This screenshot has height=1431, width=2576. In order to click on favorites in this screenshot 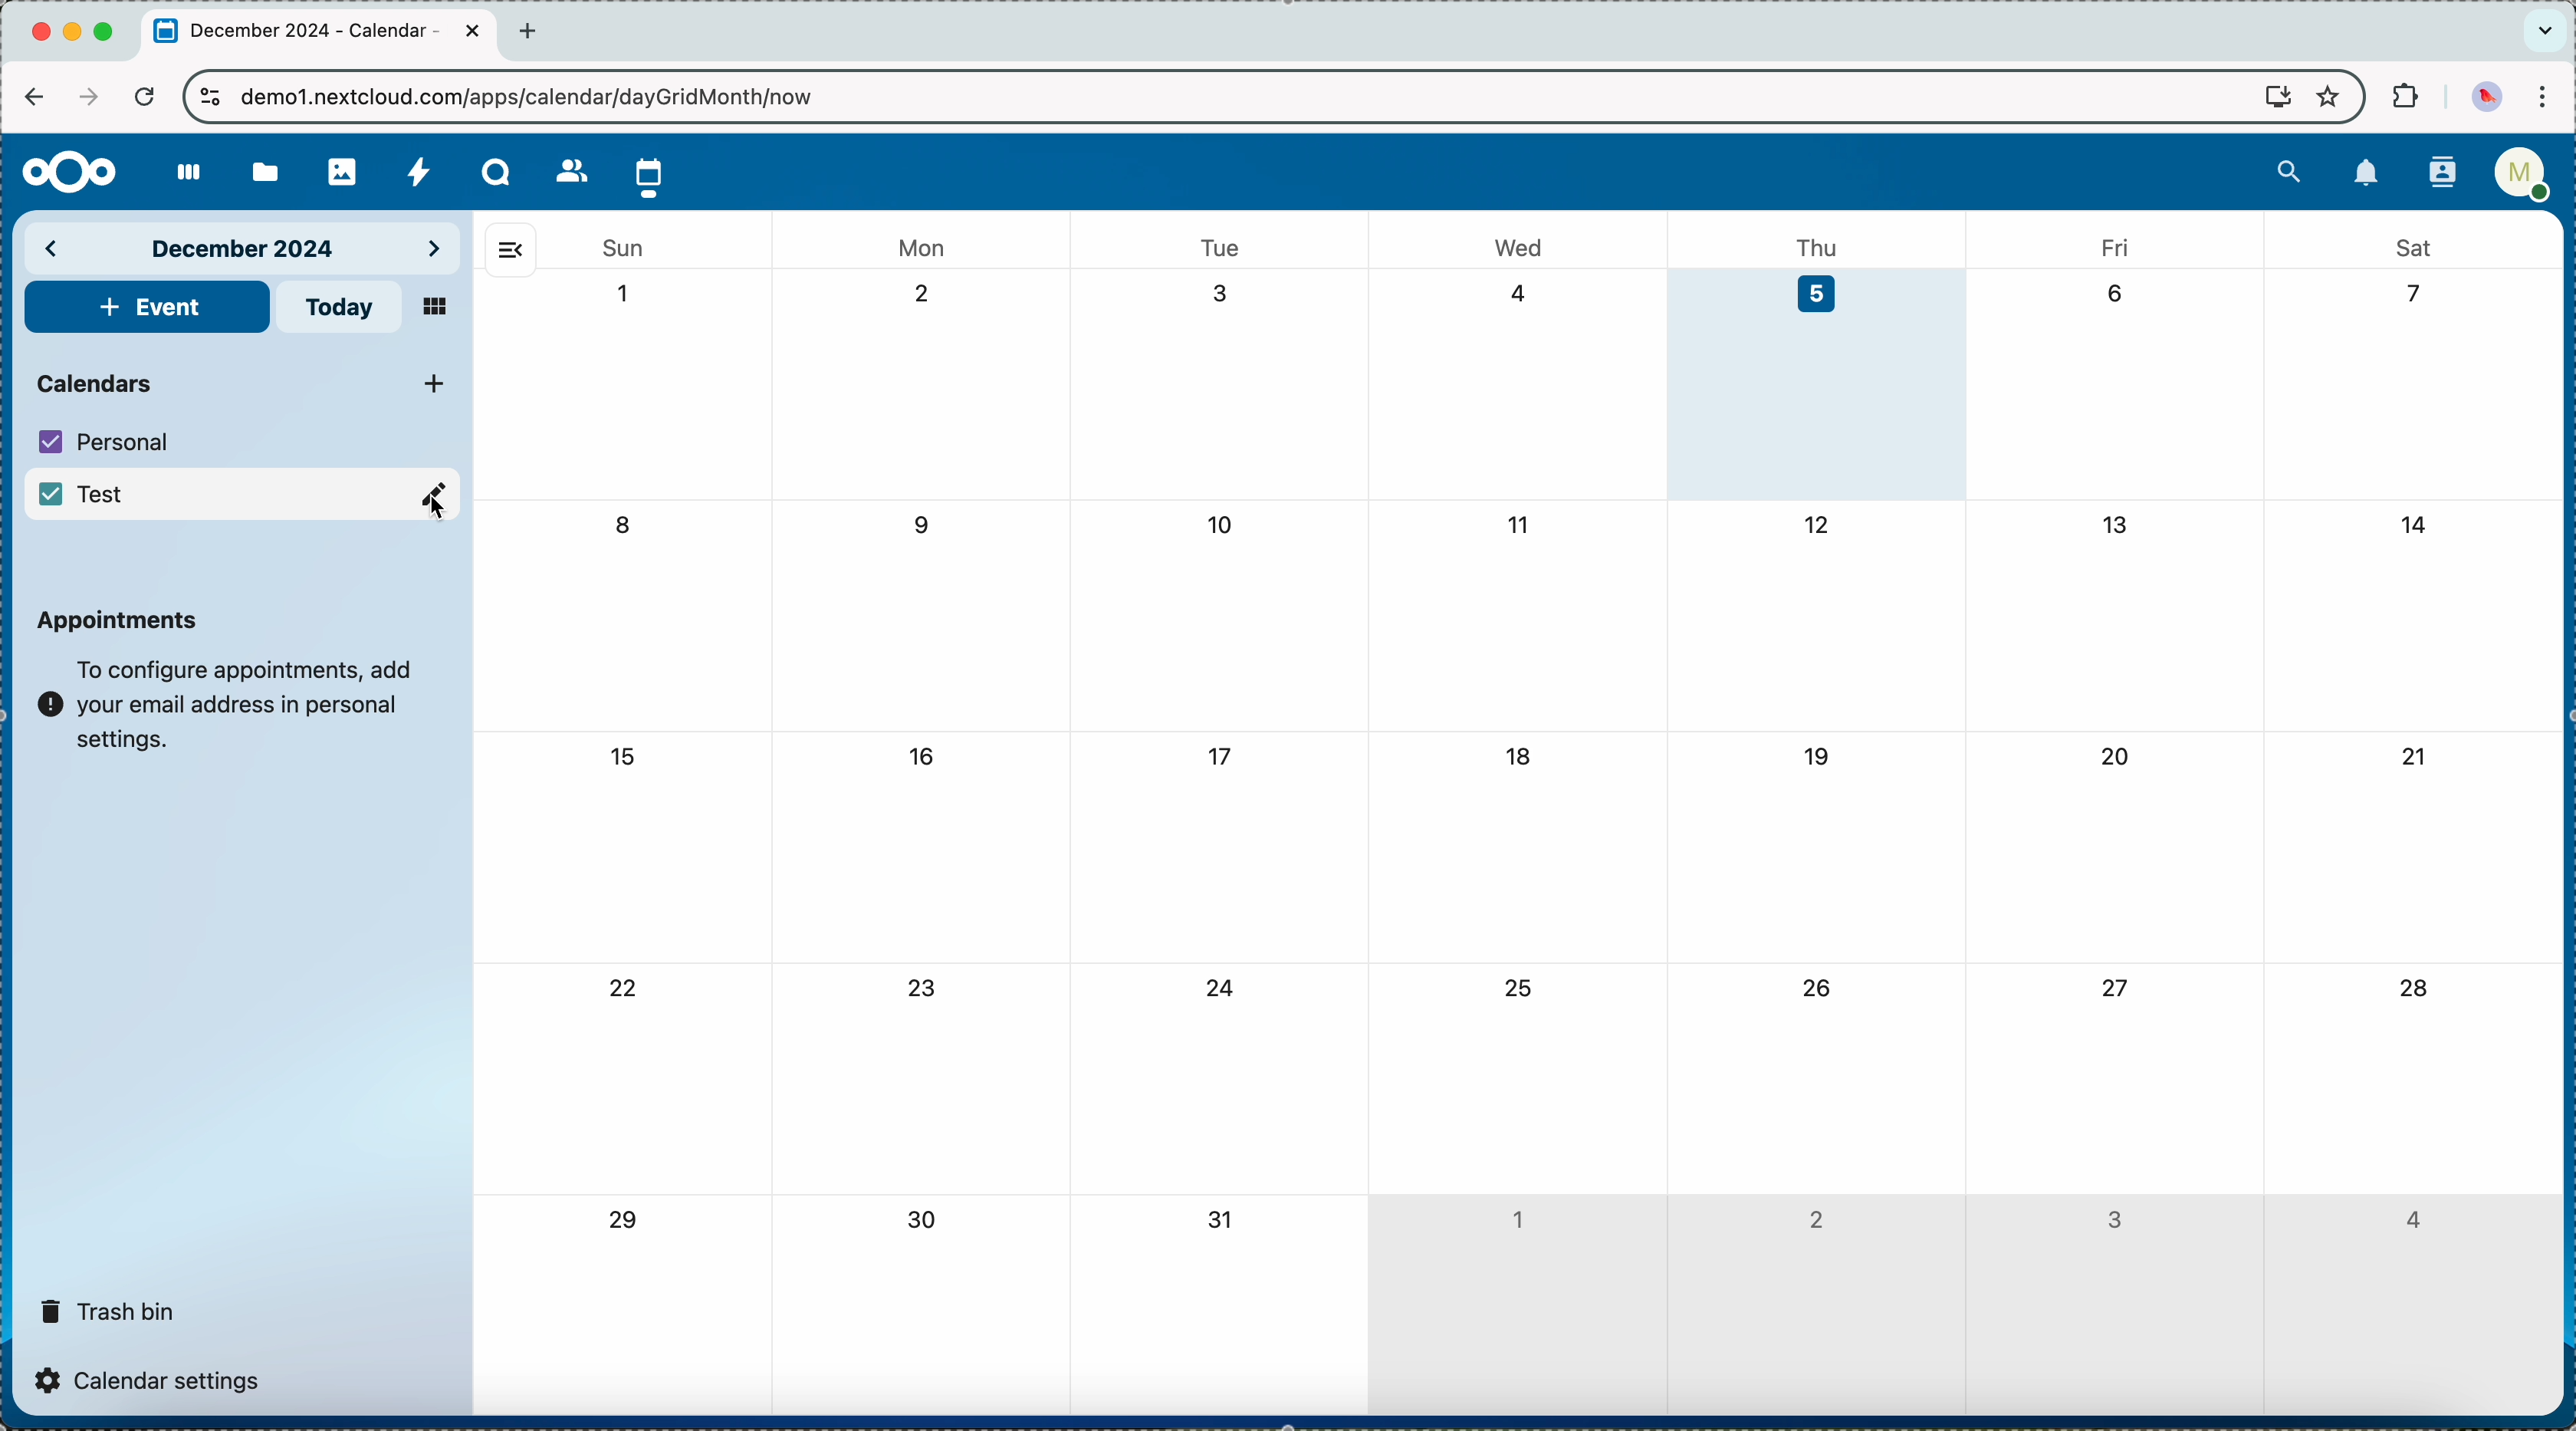, I will do `click(2326, 95)`.